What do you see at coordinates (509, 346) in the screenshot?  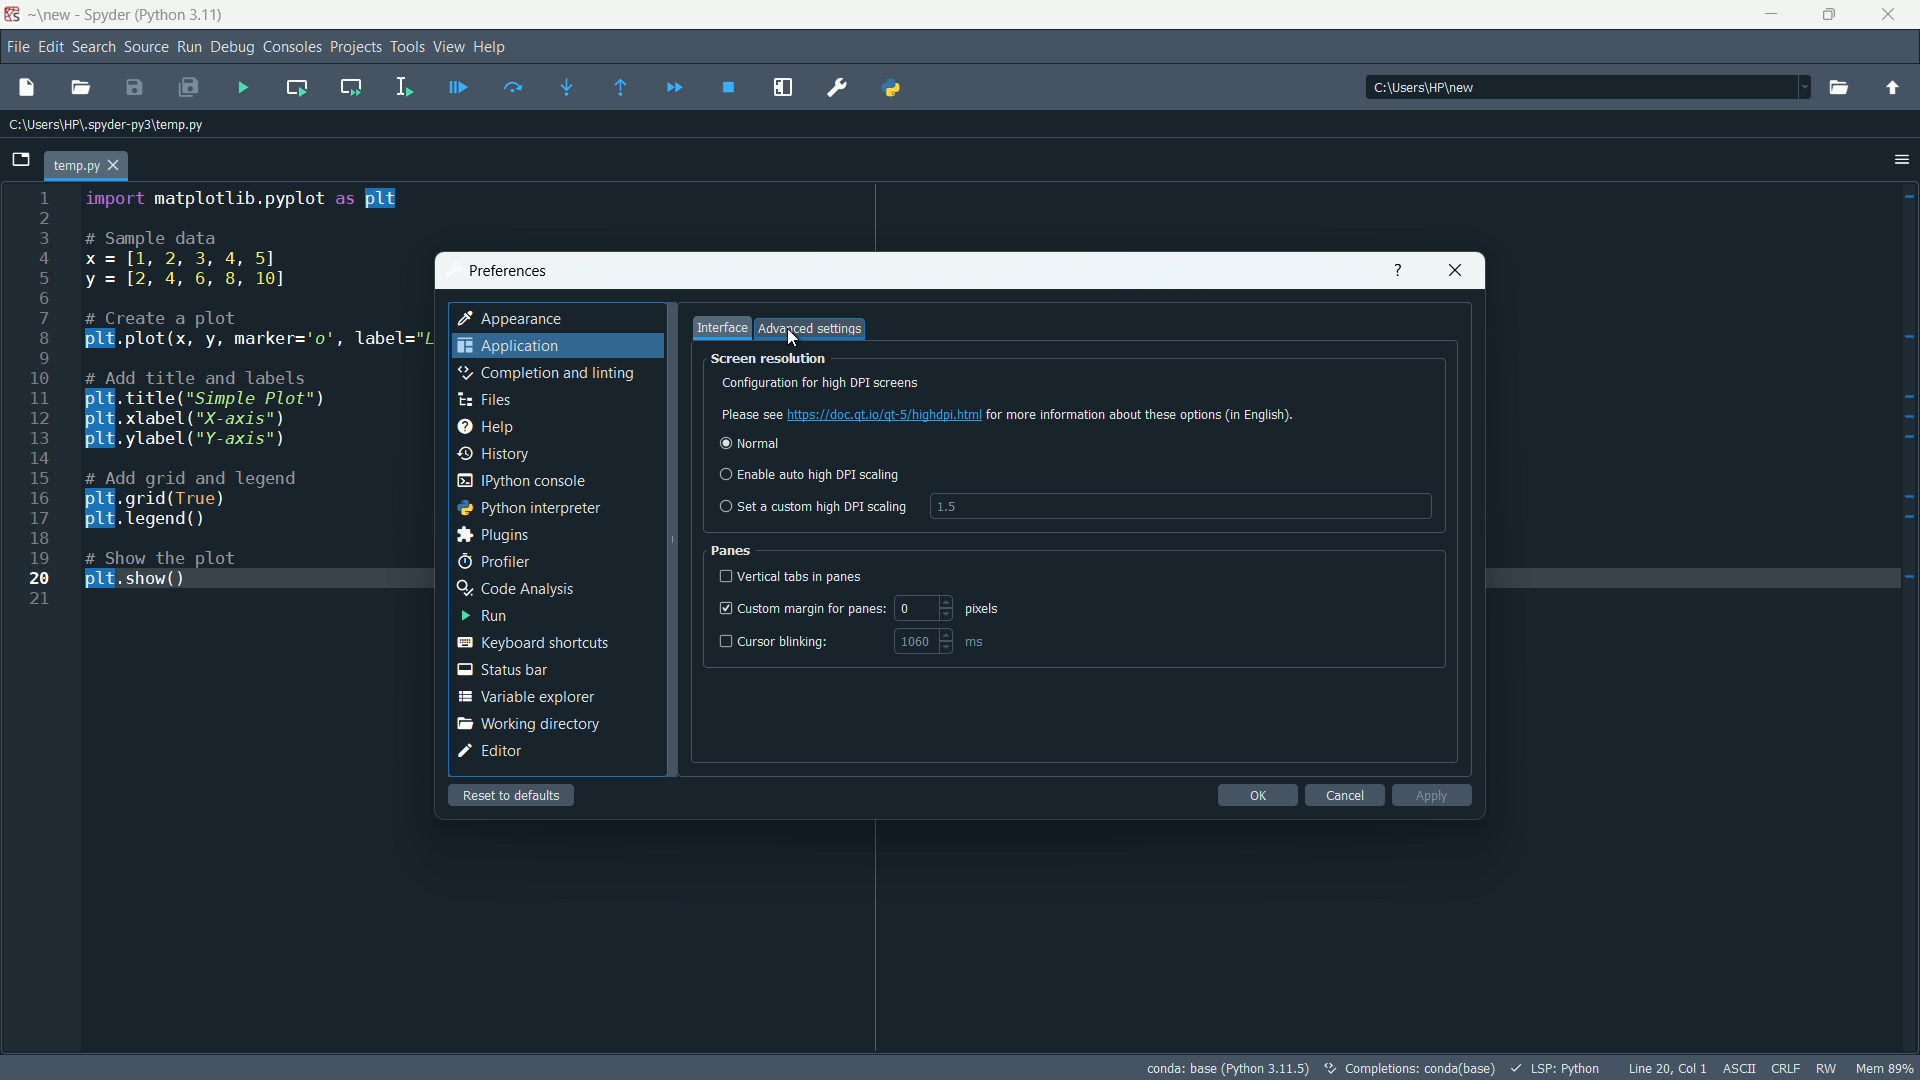 I see `application` at bounding box center [509, 346].